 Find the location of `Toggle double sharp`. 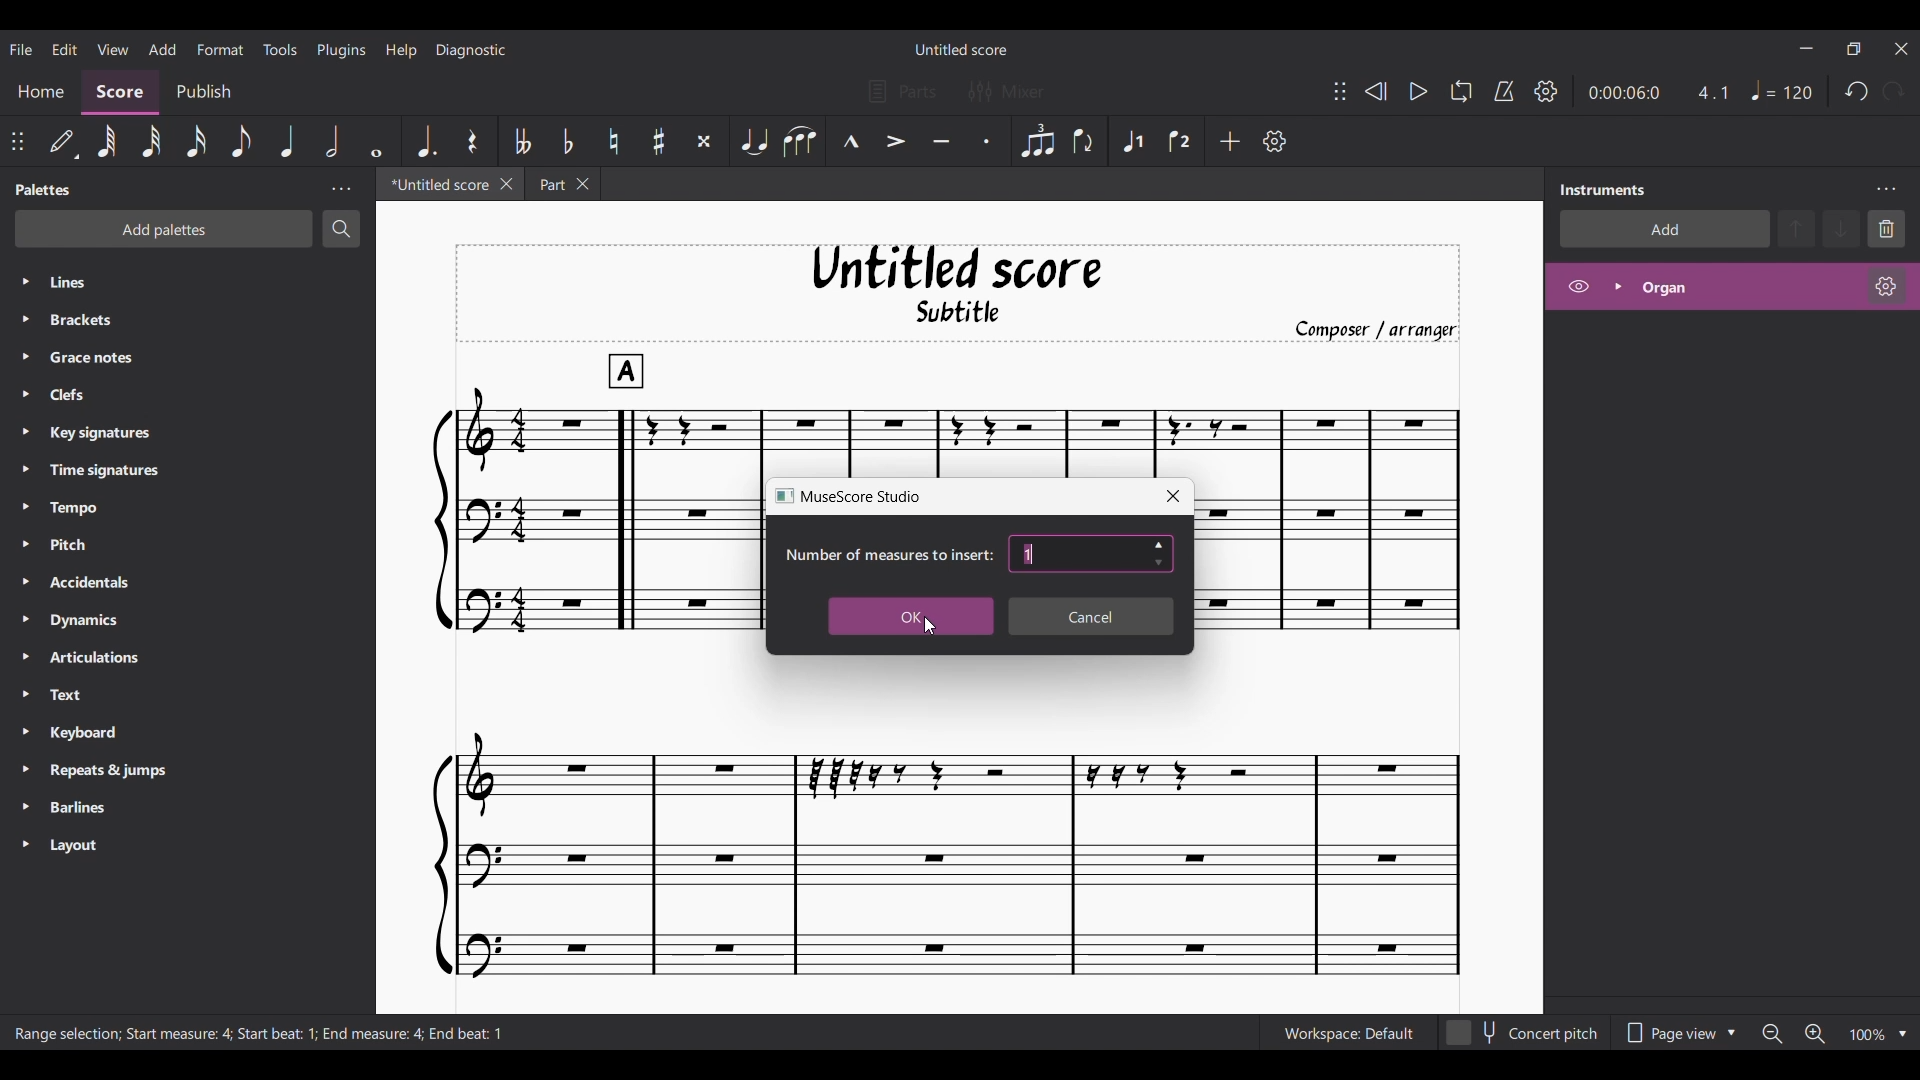

Toggle double sharp is located at coordinates (704, 141).